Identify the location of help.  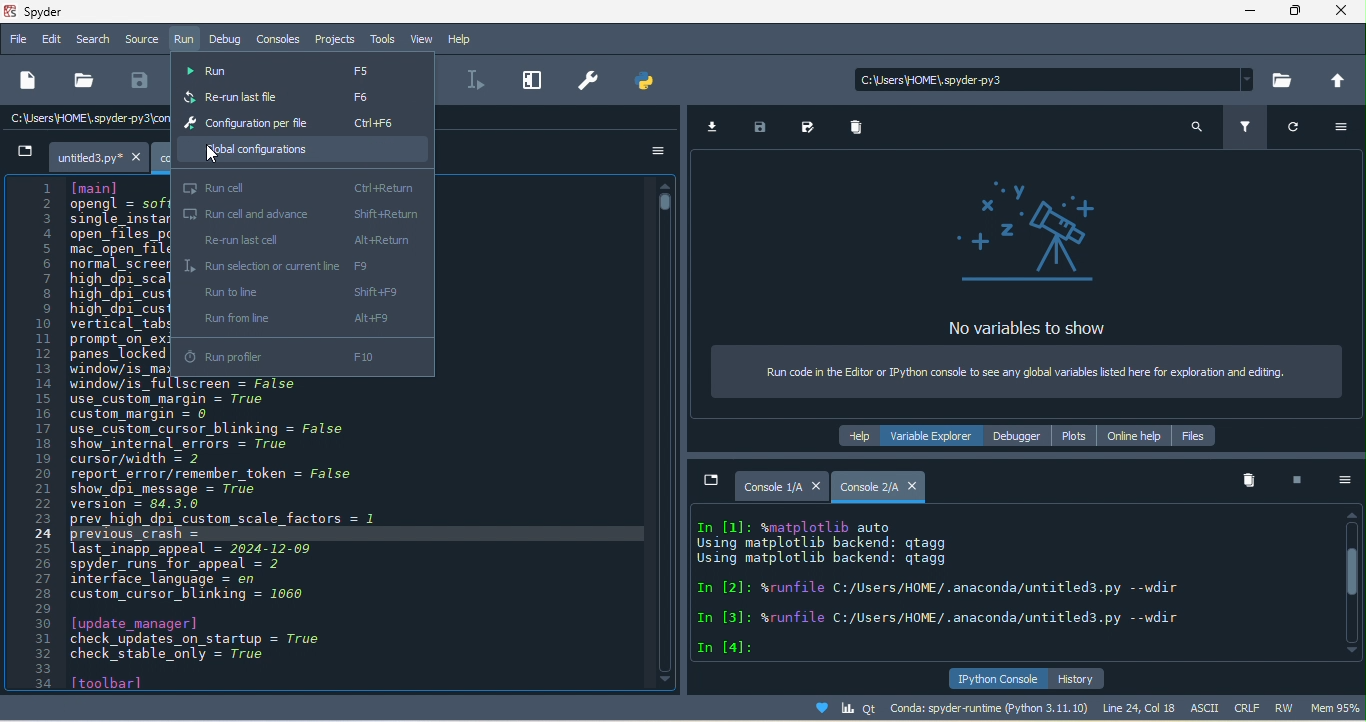
(860, 437).